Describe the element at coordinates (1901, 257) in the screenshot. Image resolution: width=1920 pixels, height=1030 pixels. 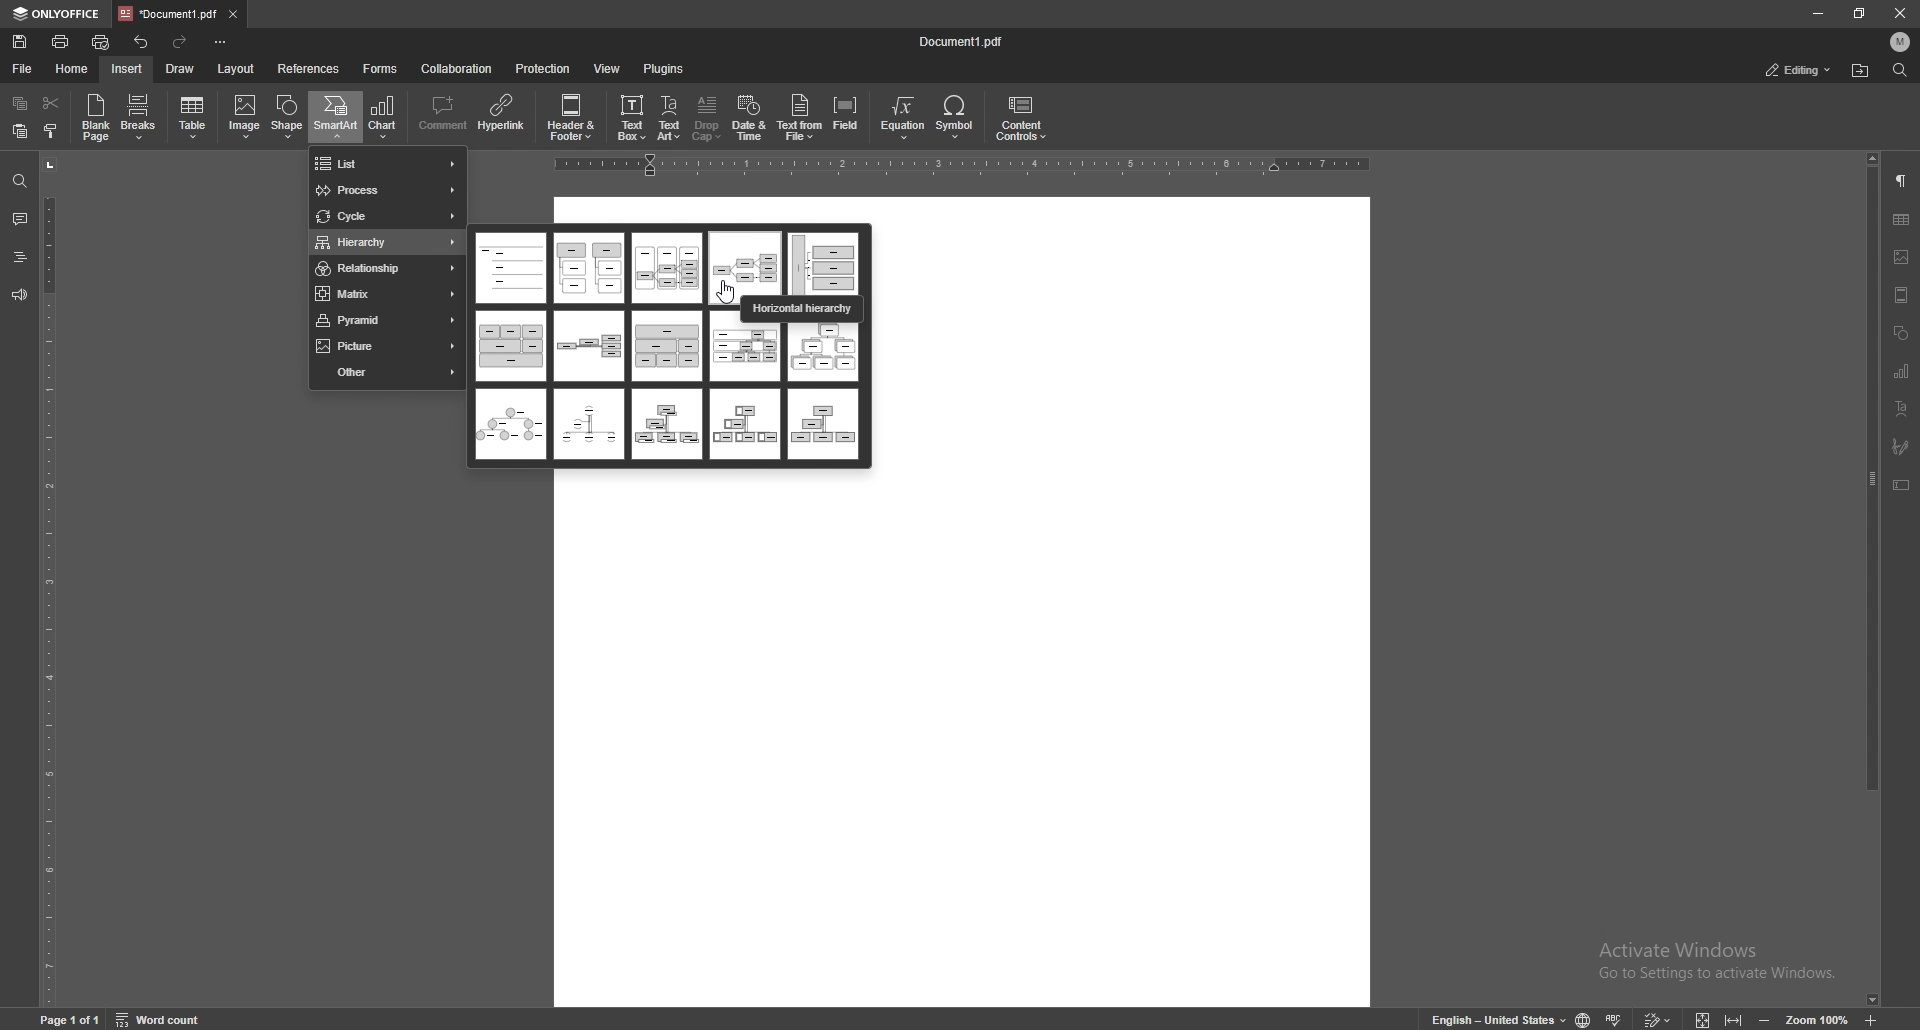
I see `image` at that location.